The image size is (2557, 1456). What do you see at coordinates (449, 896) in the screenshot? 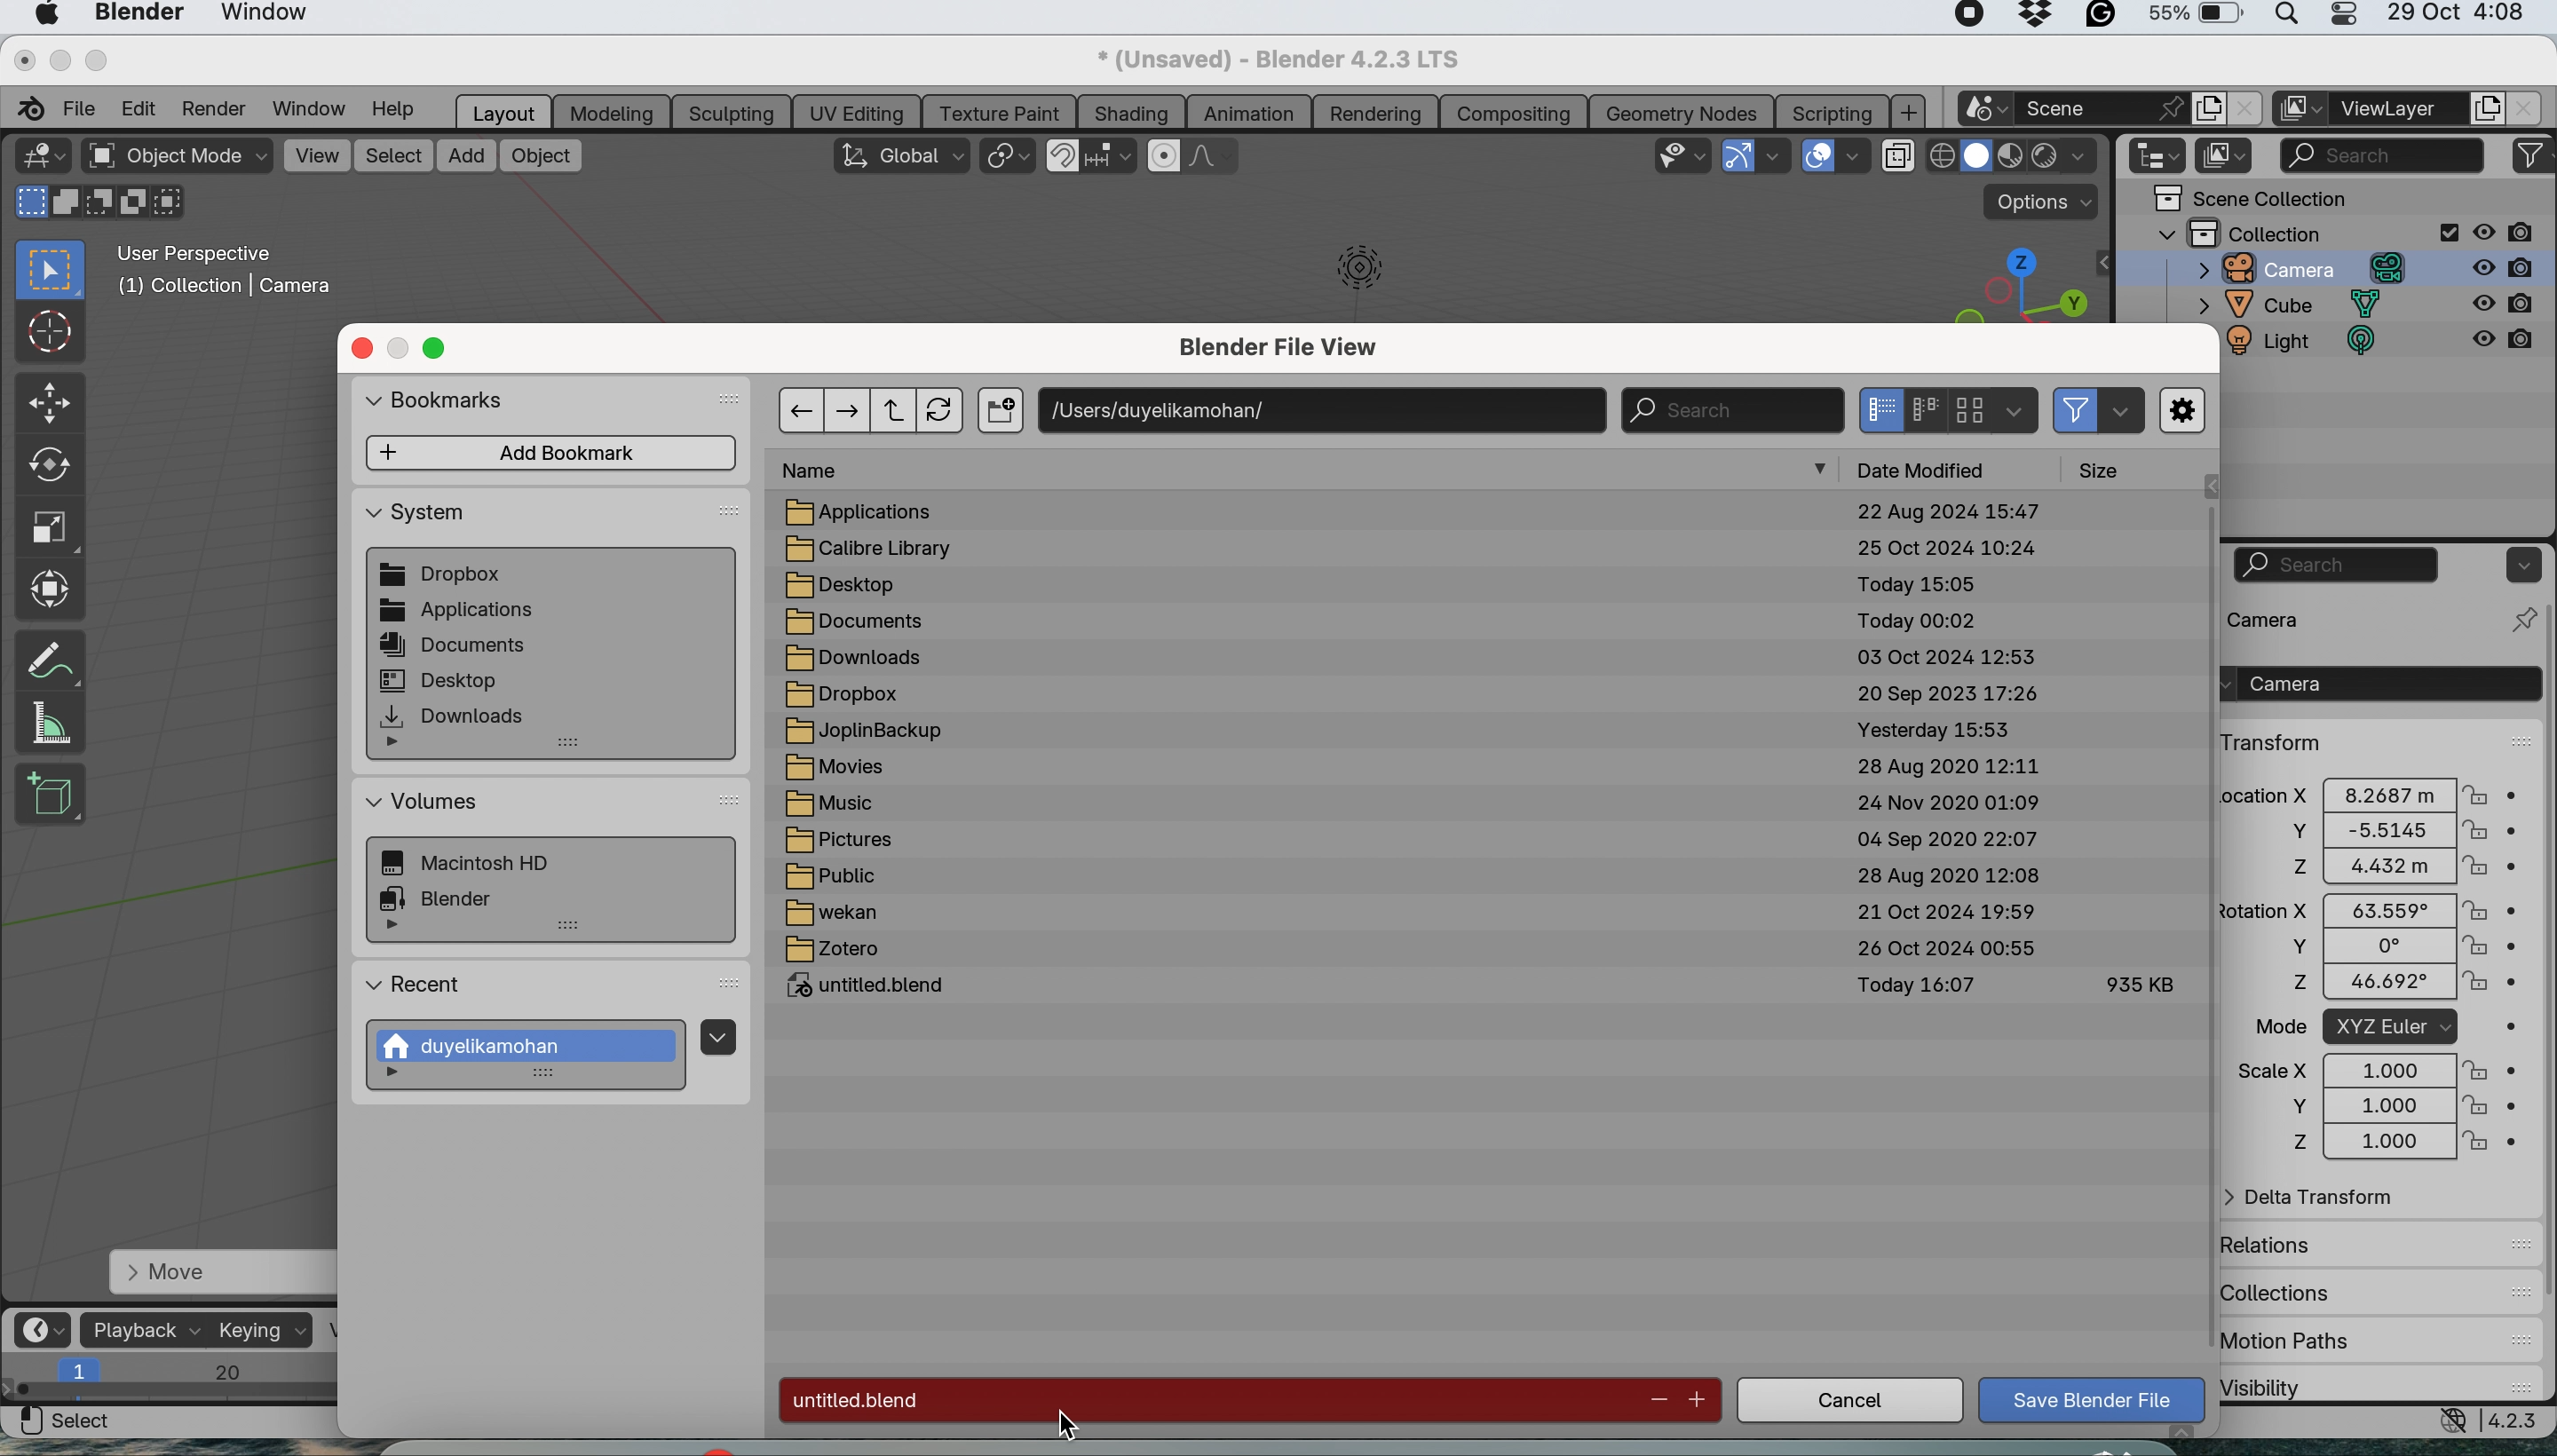
I see `blender` at bounding box center [449, 896].